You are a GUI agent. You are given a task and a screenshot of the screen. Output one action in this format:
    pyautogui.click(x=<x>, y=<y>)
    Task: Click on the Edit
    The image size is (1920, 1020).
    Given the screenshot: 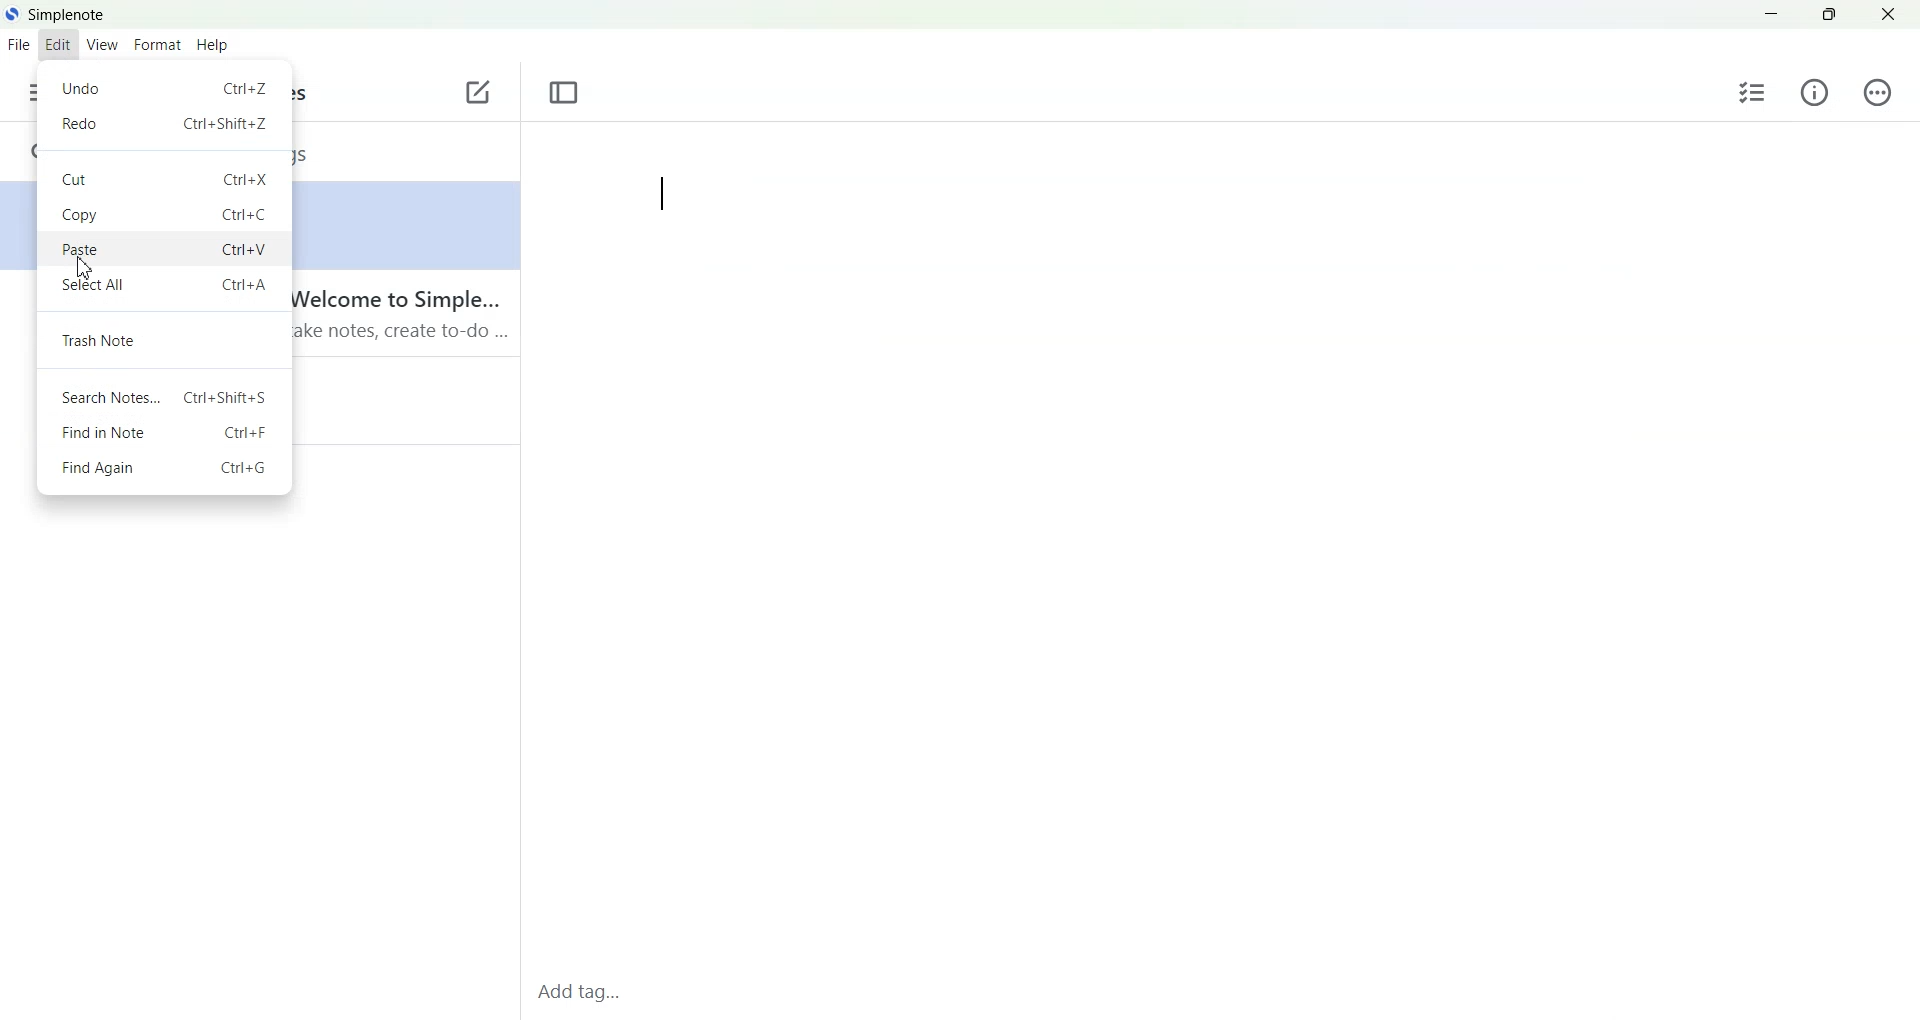 What is the action you would take?
    pyautogui.click(x=58, y=45)
    